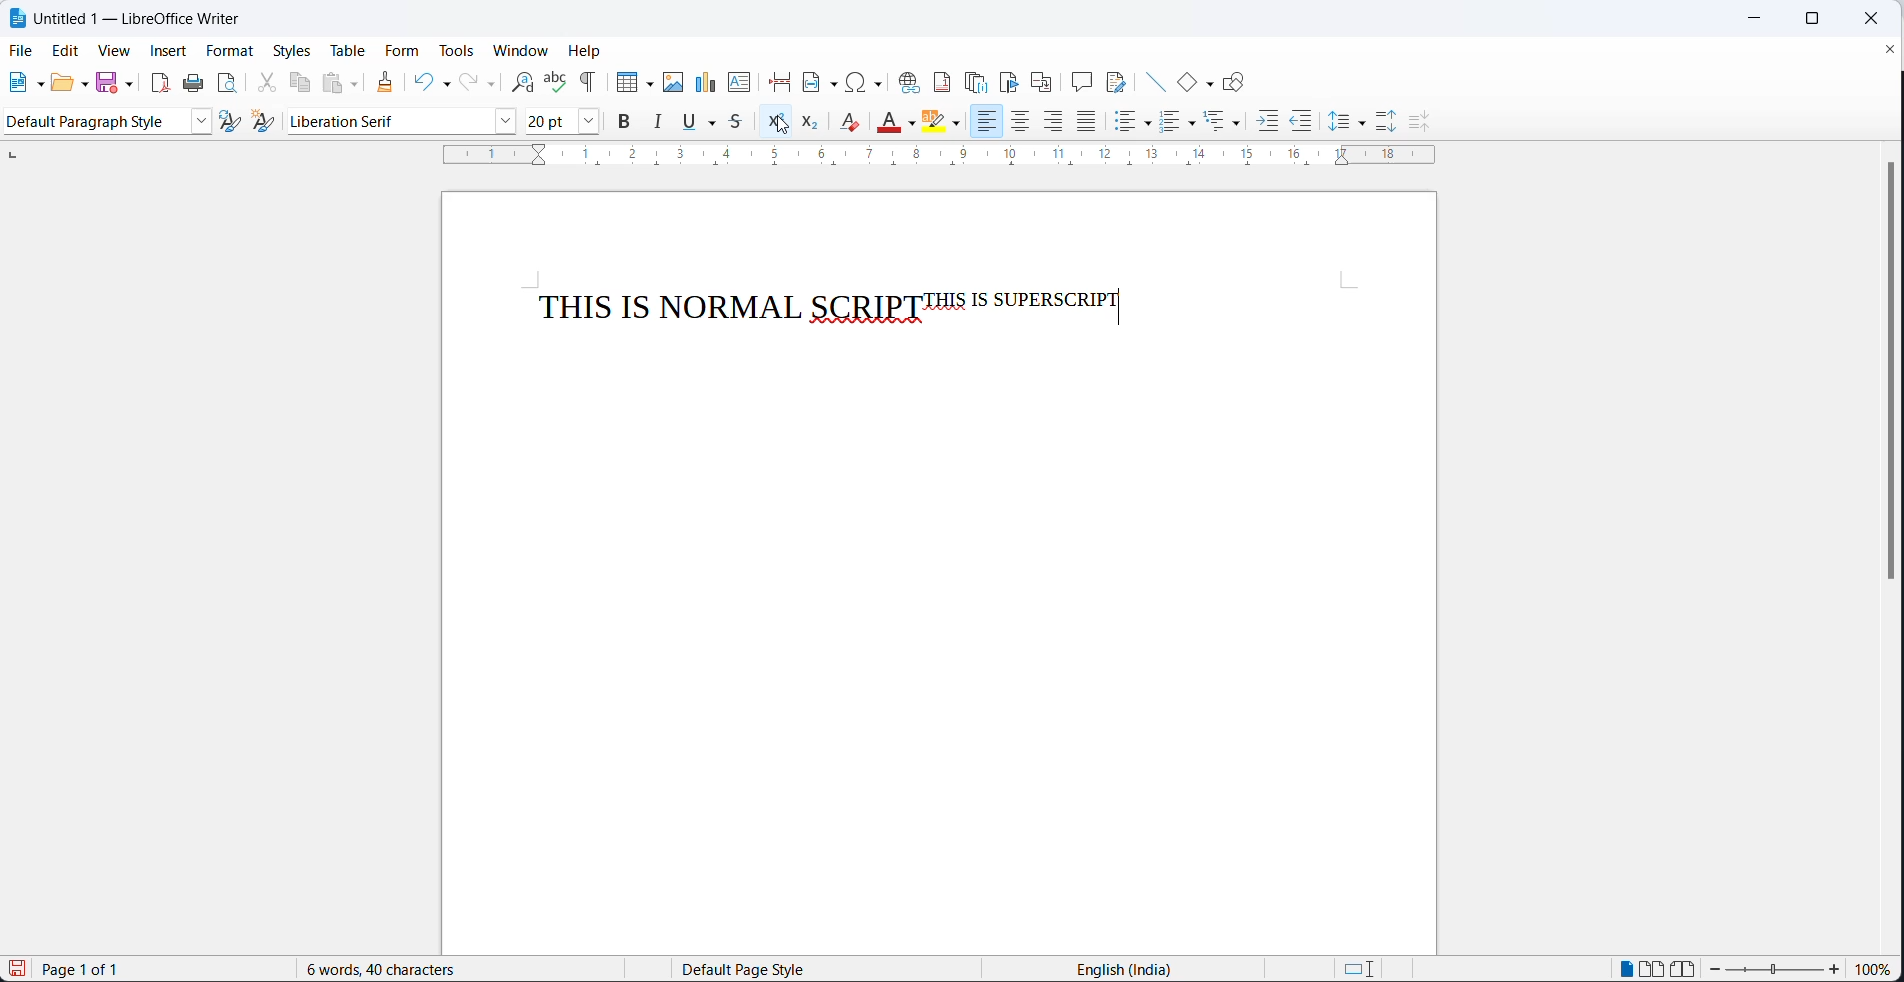  Describe the element at coordinates (690, 121) in the screenshot. I see `underline` at that location.